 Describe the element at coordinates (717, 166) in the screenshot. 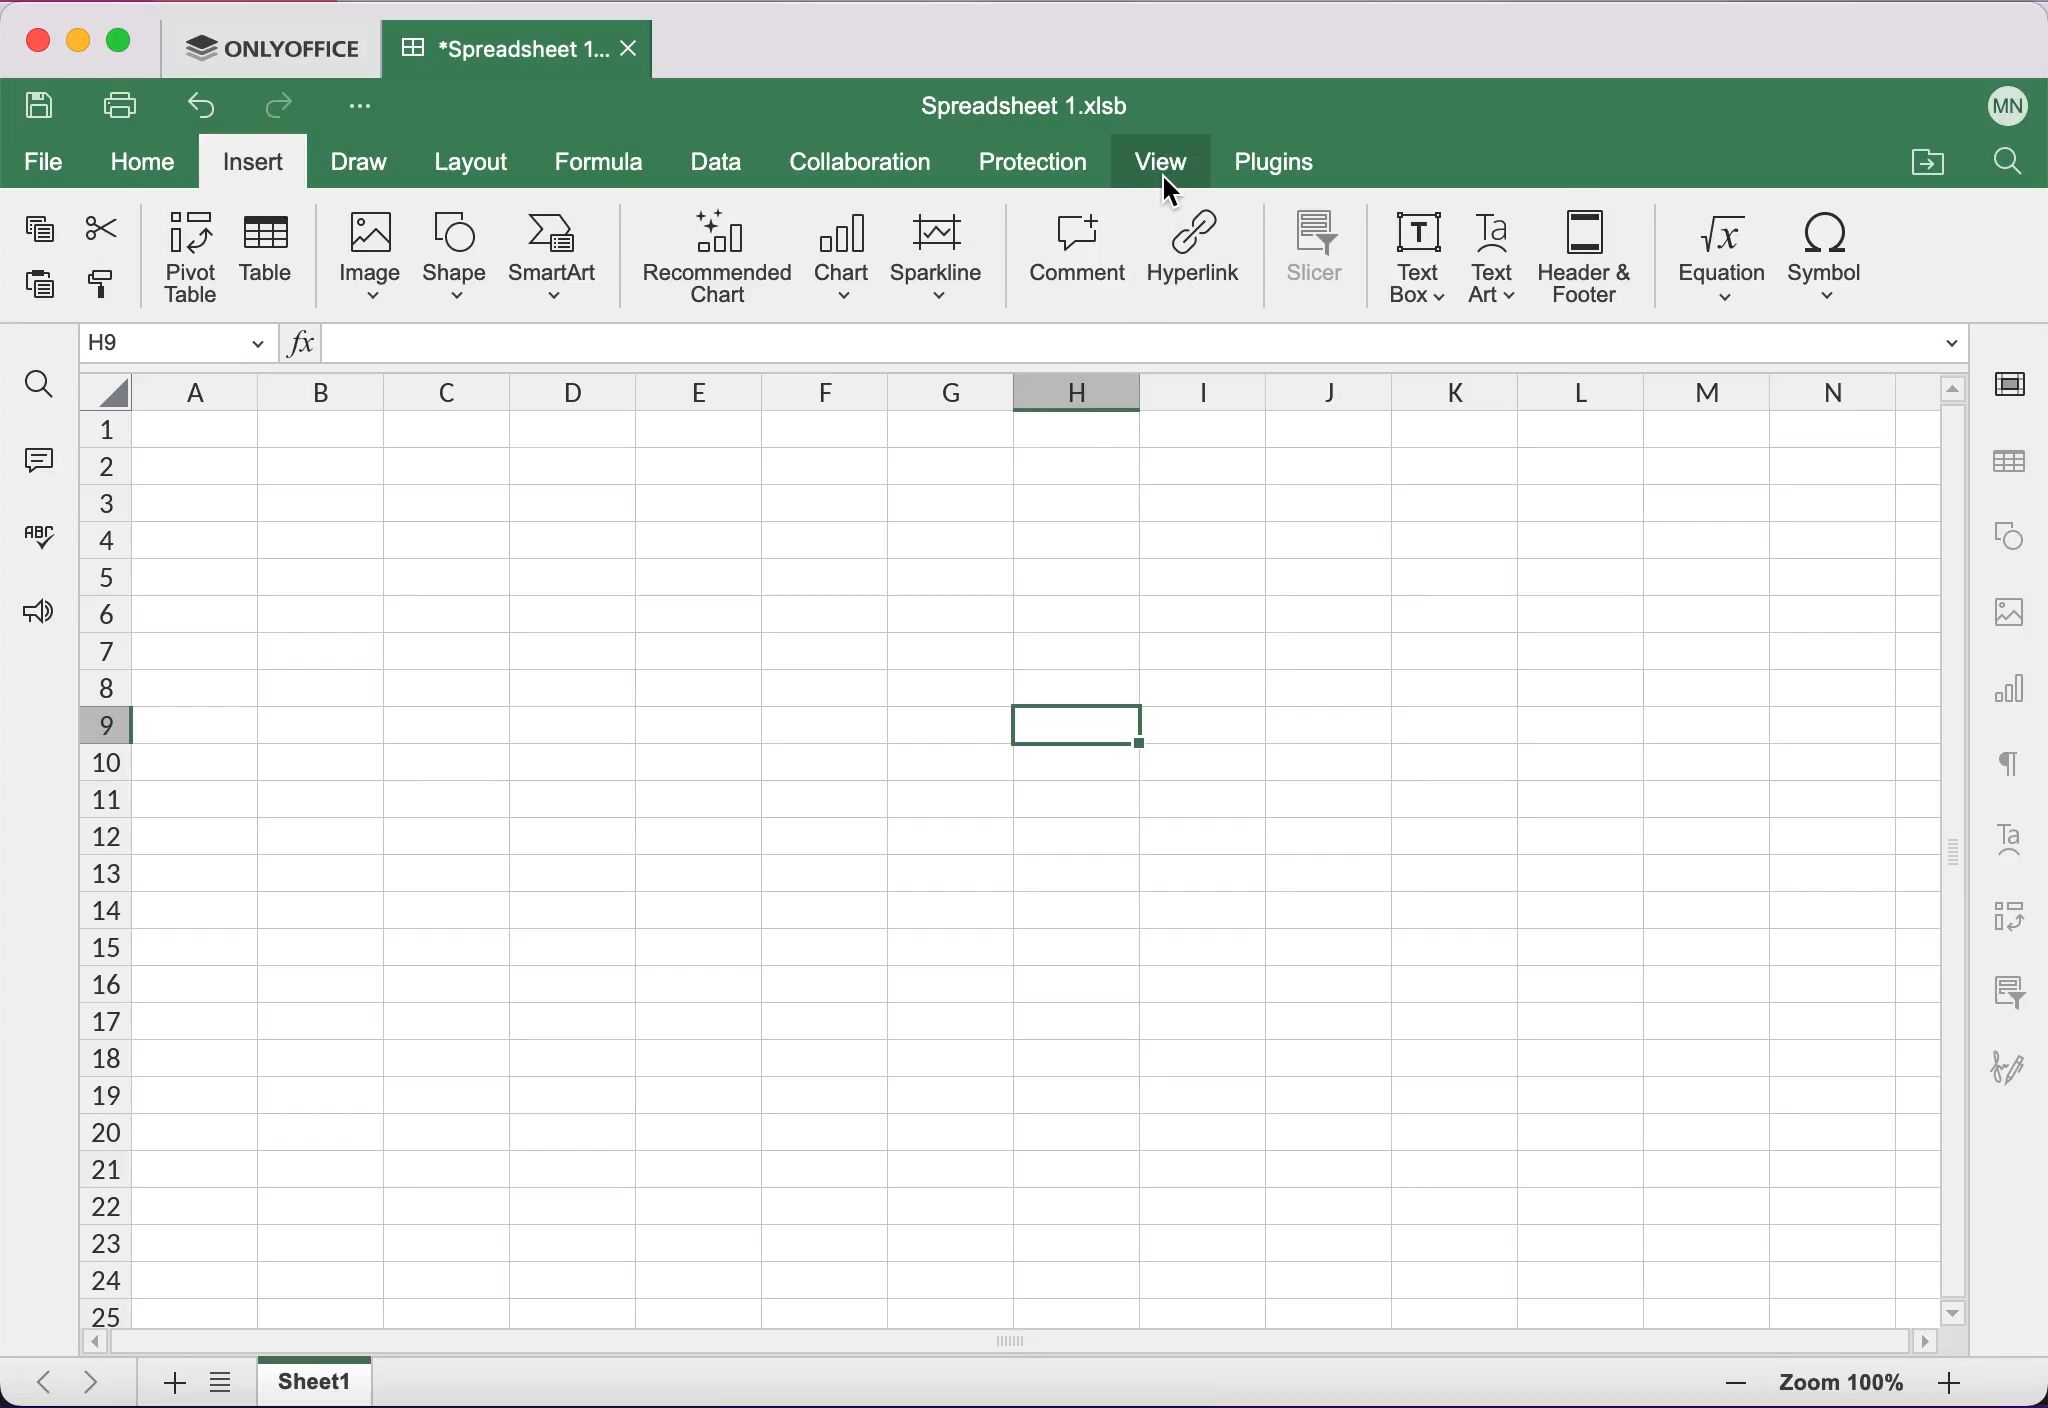

I see `data` at that location.